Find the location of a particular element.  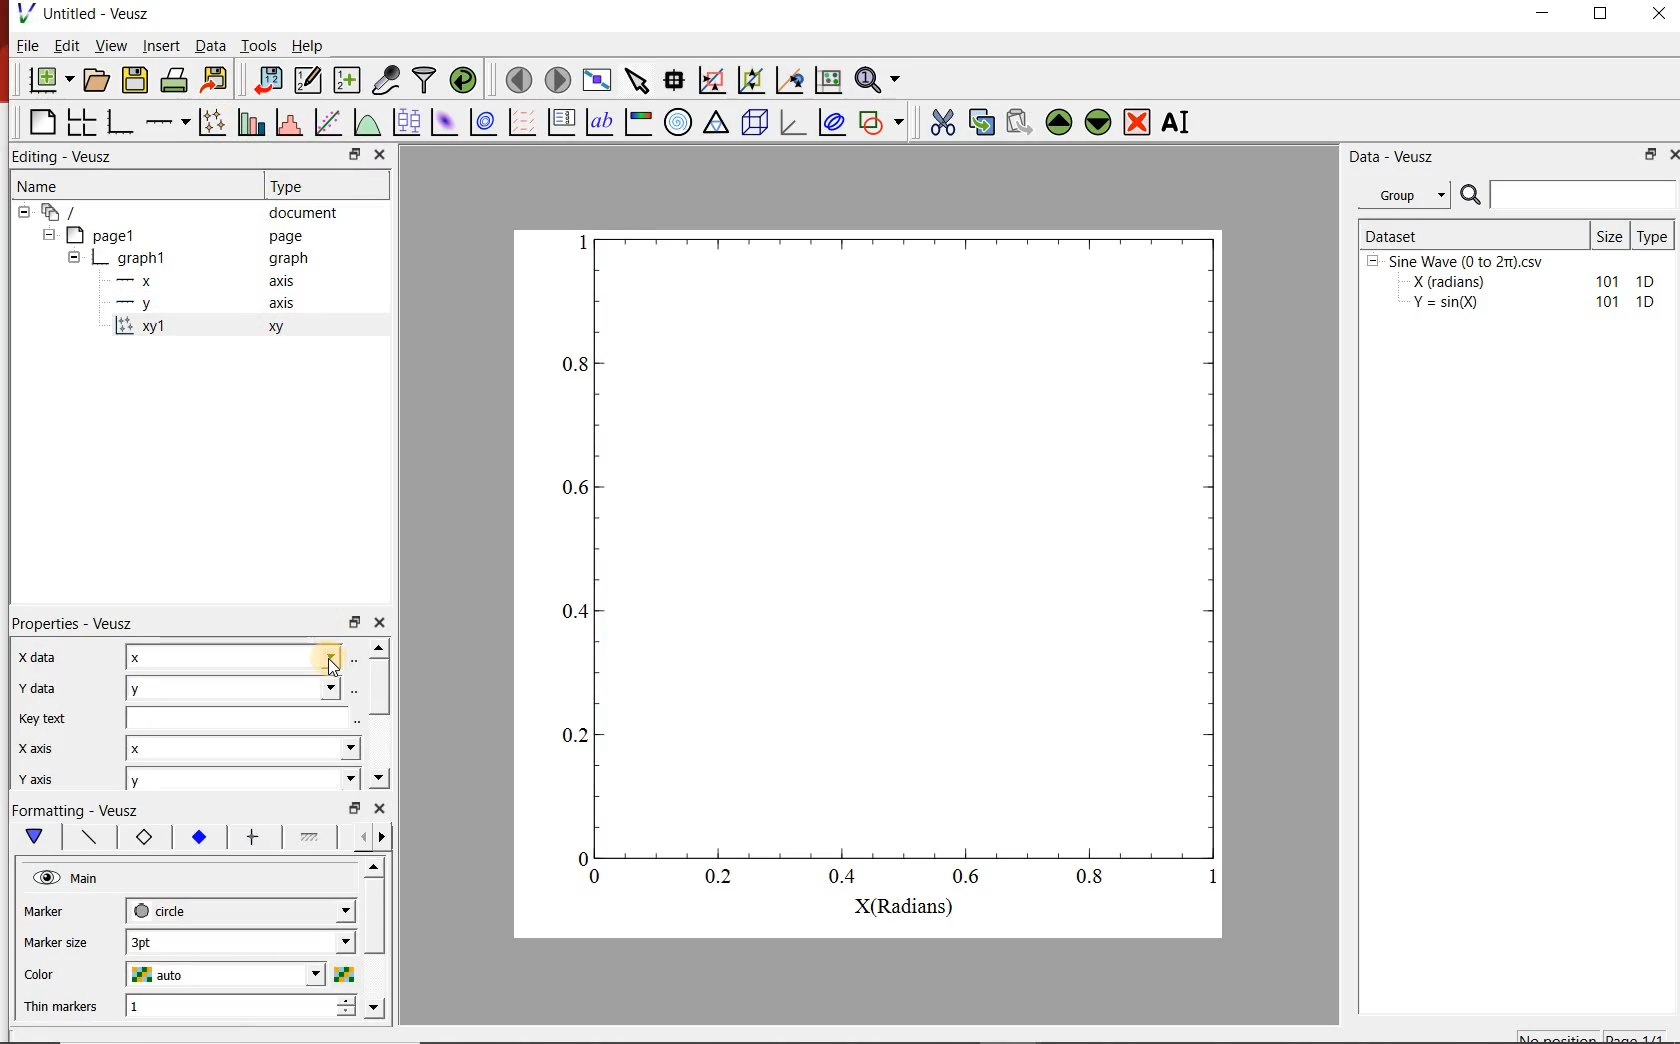

3d graph is located at coordinates (793, 121).